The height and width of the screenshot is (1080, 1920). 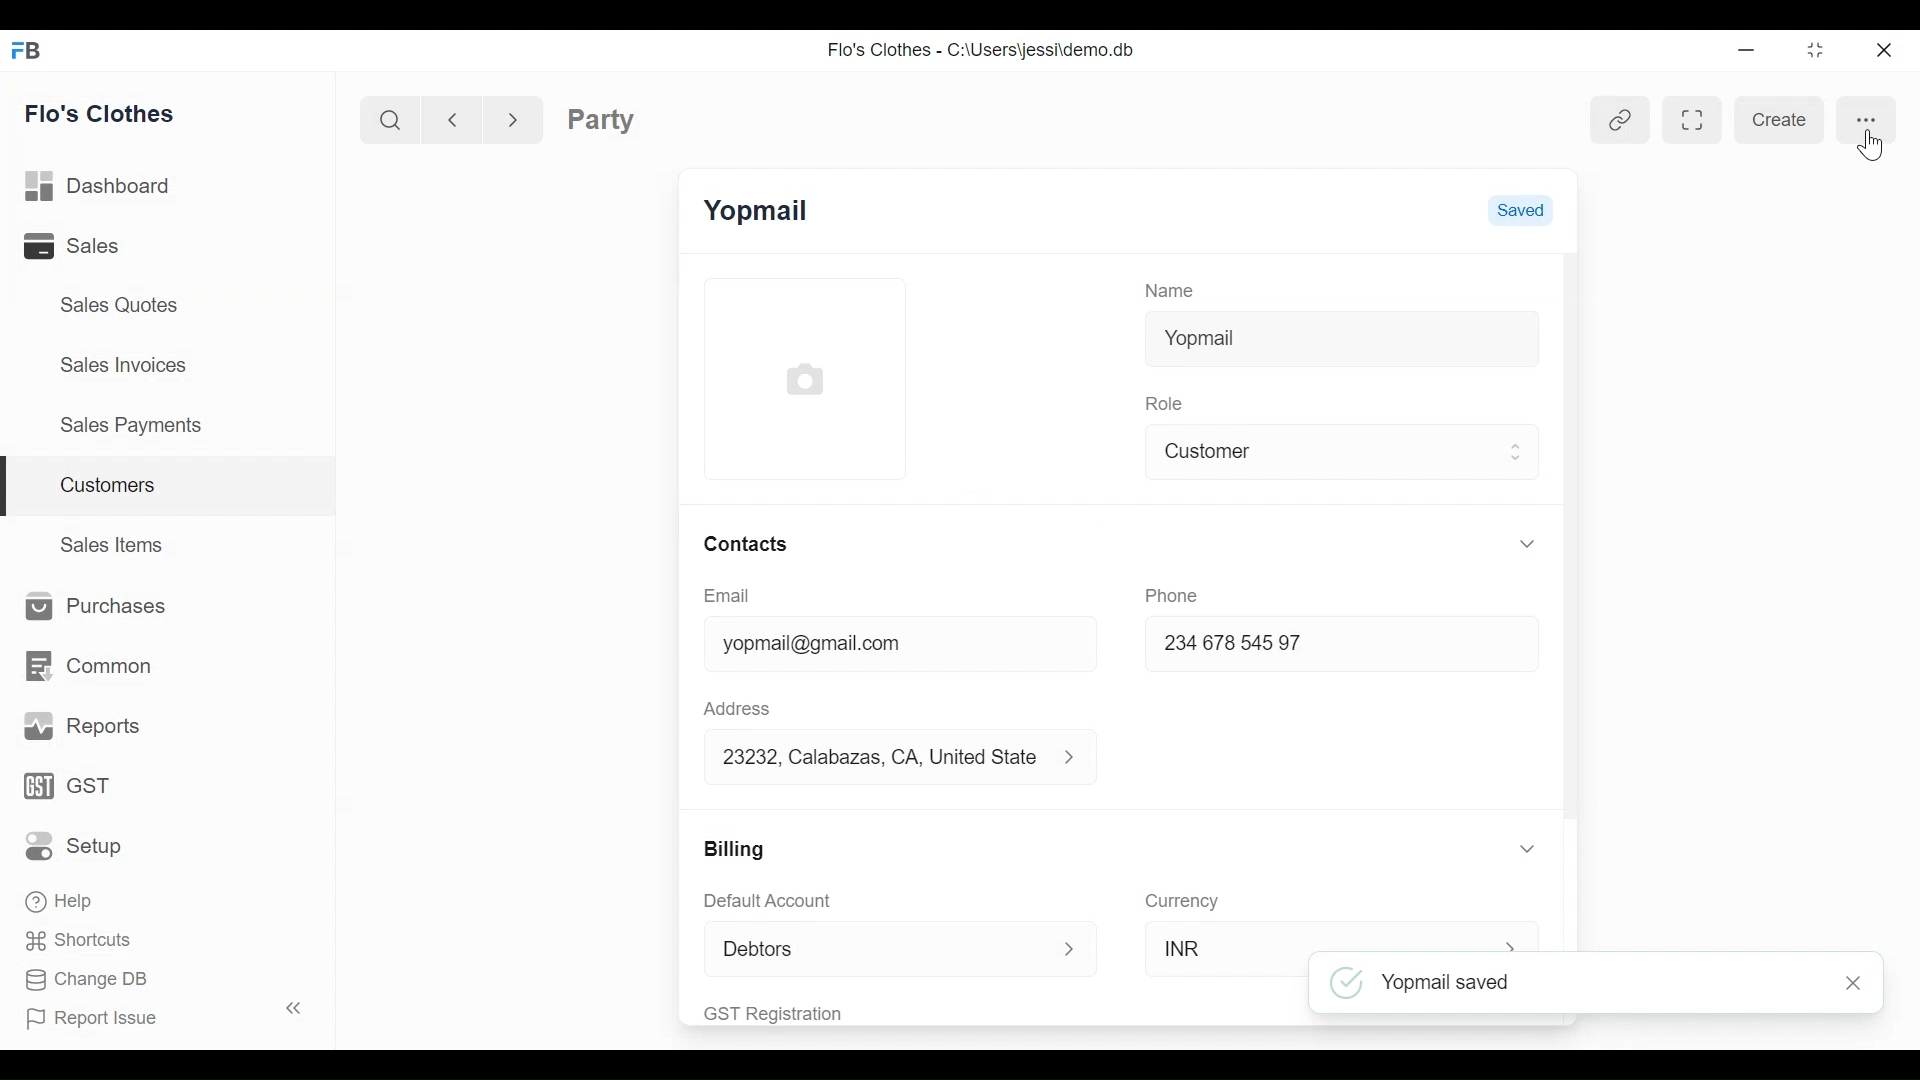 I want to click on Expand, so click(x=1527, y=542).